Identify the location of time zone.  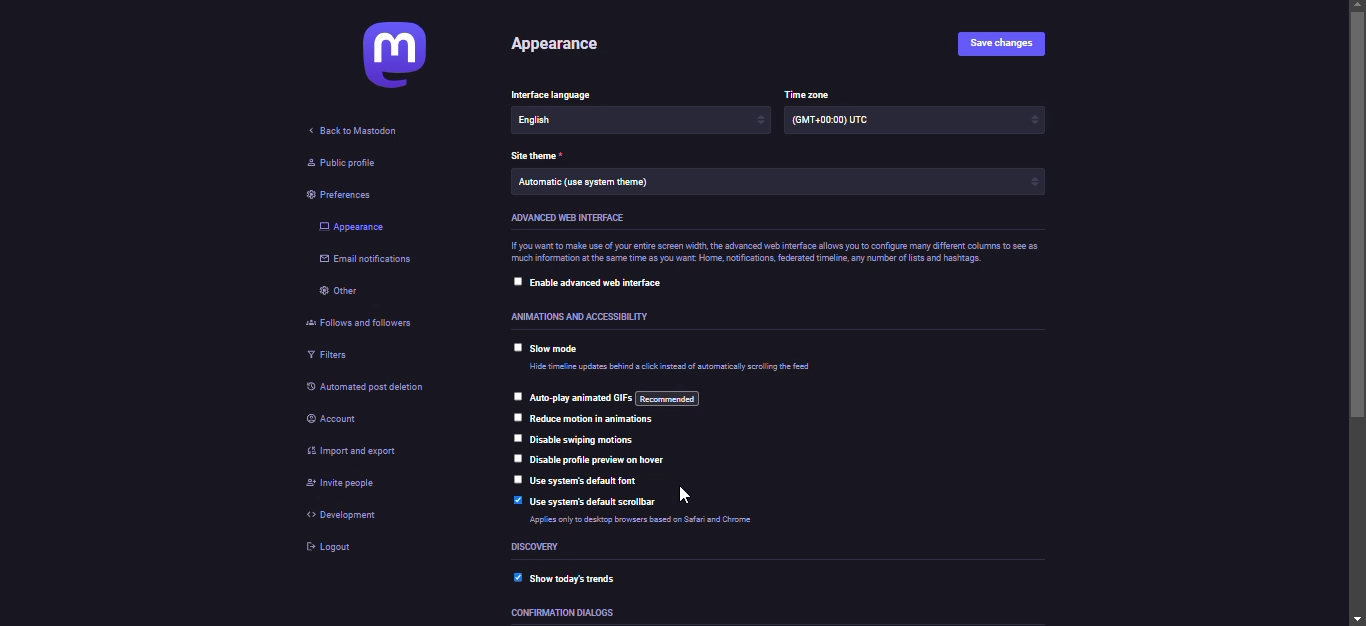
(838, 122).